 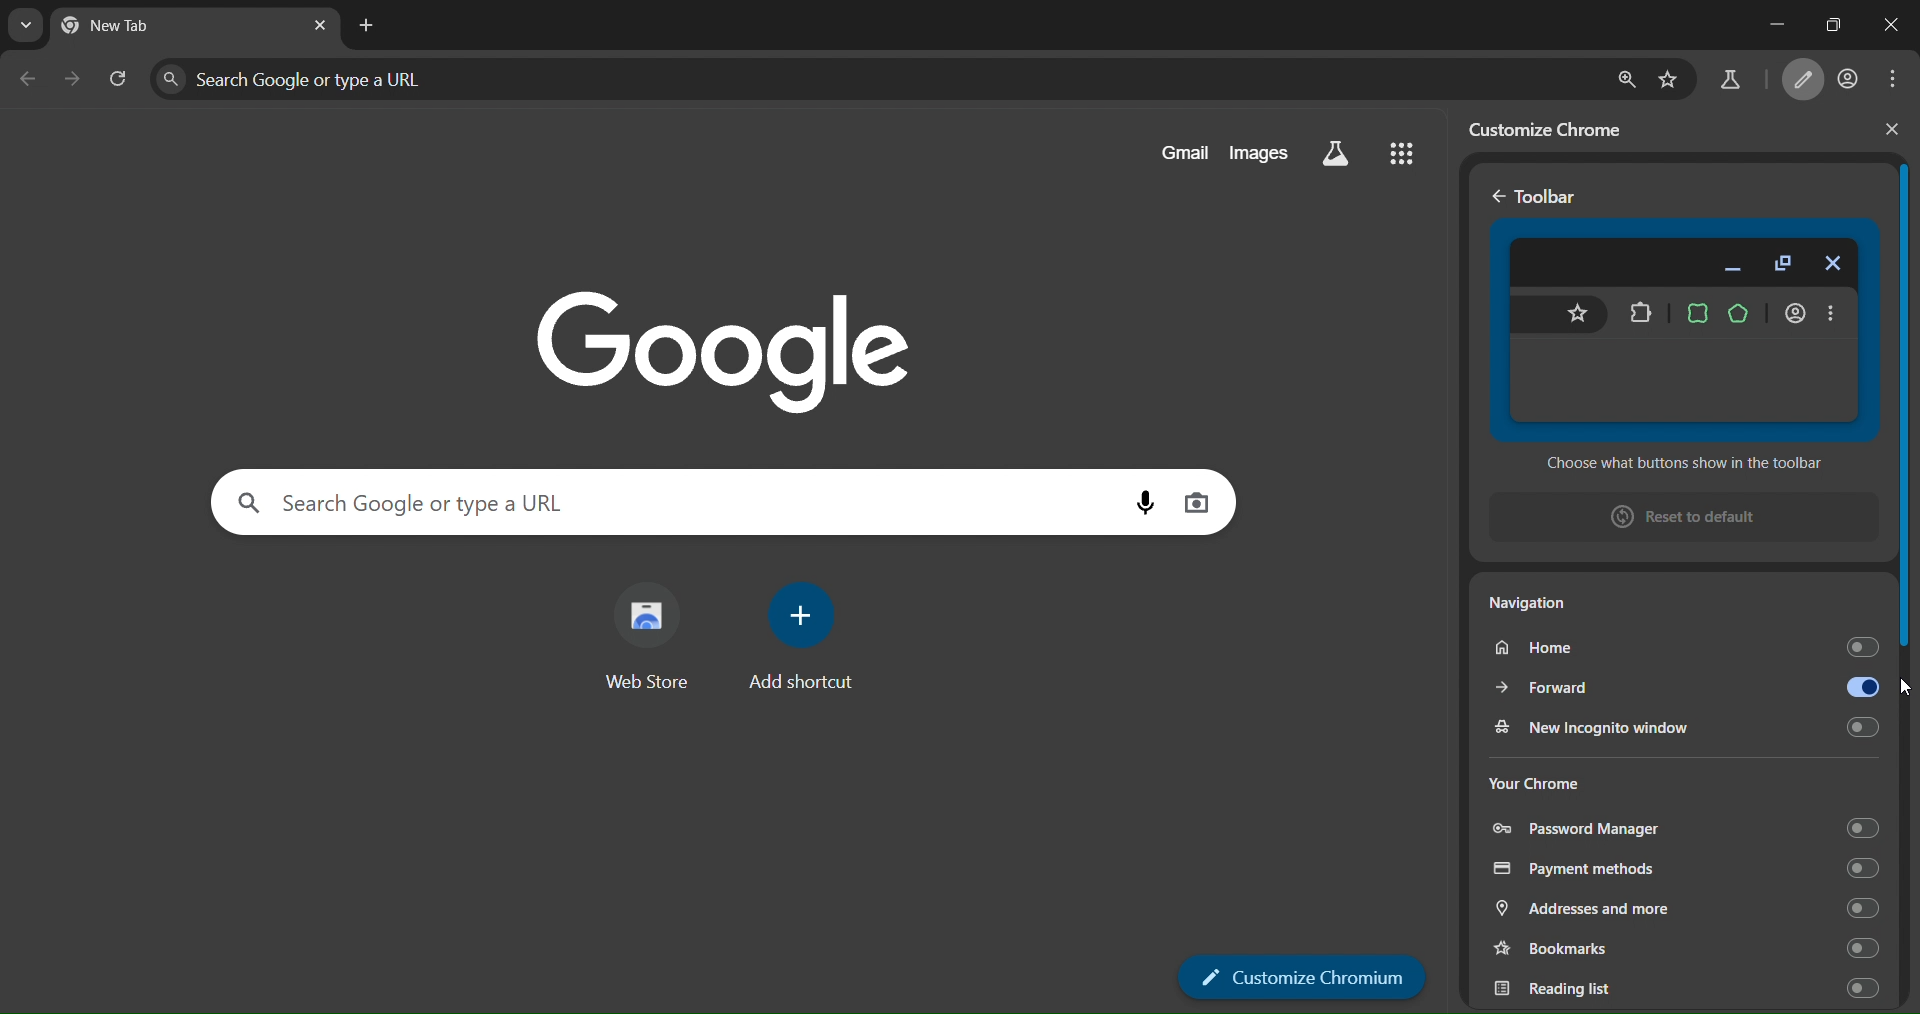 I want to click on menu, so click(x=1894, y=80).